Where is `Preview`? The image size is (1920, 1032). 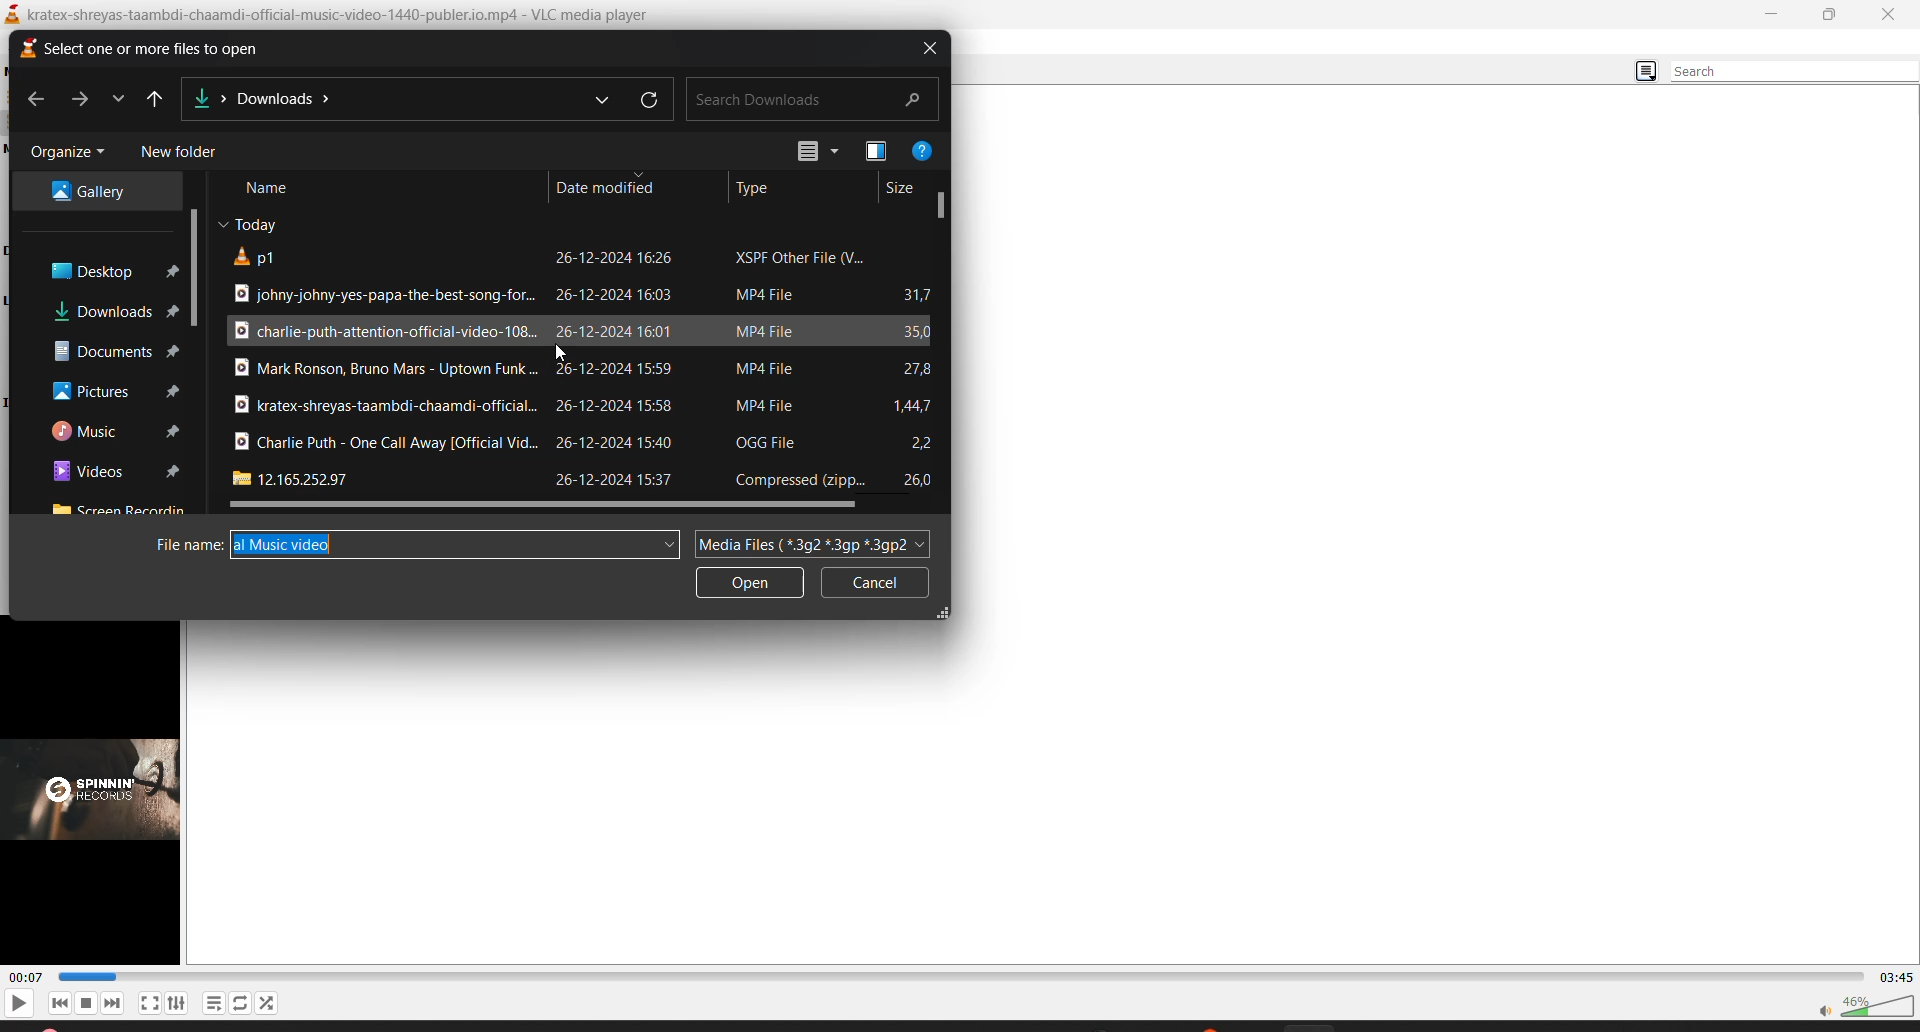
Preview is located at coordinates (874, 153).